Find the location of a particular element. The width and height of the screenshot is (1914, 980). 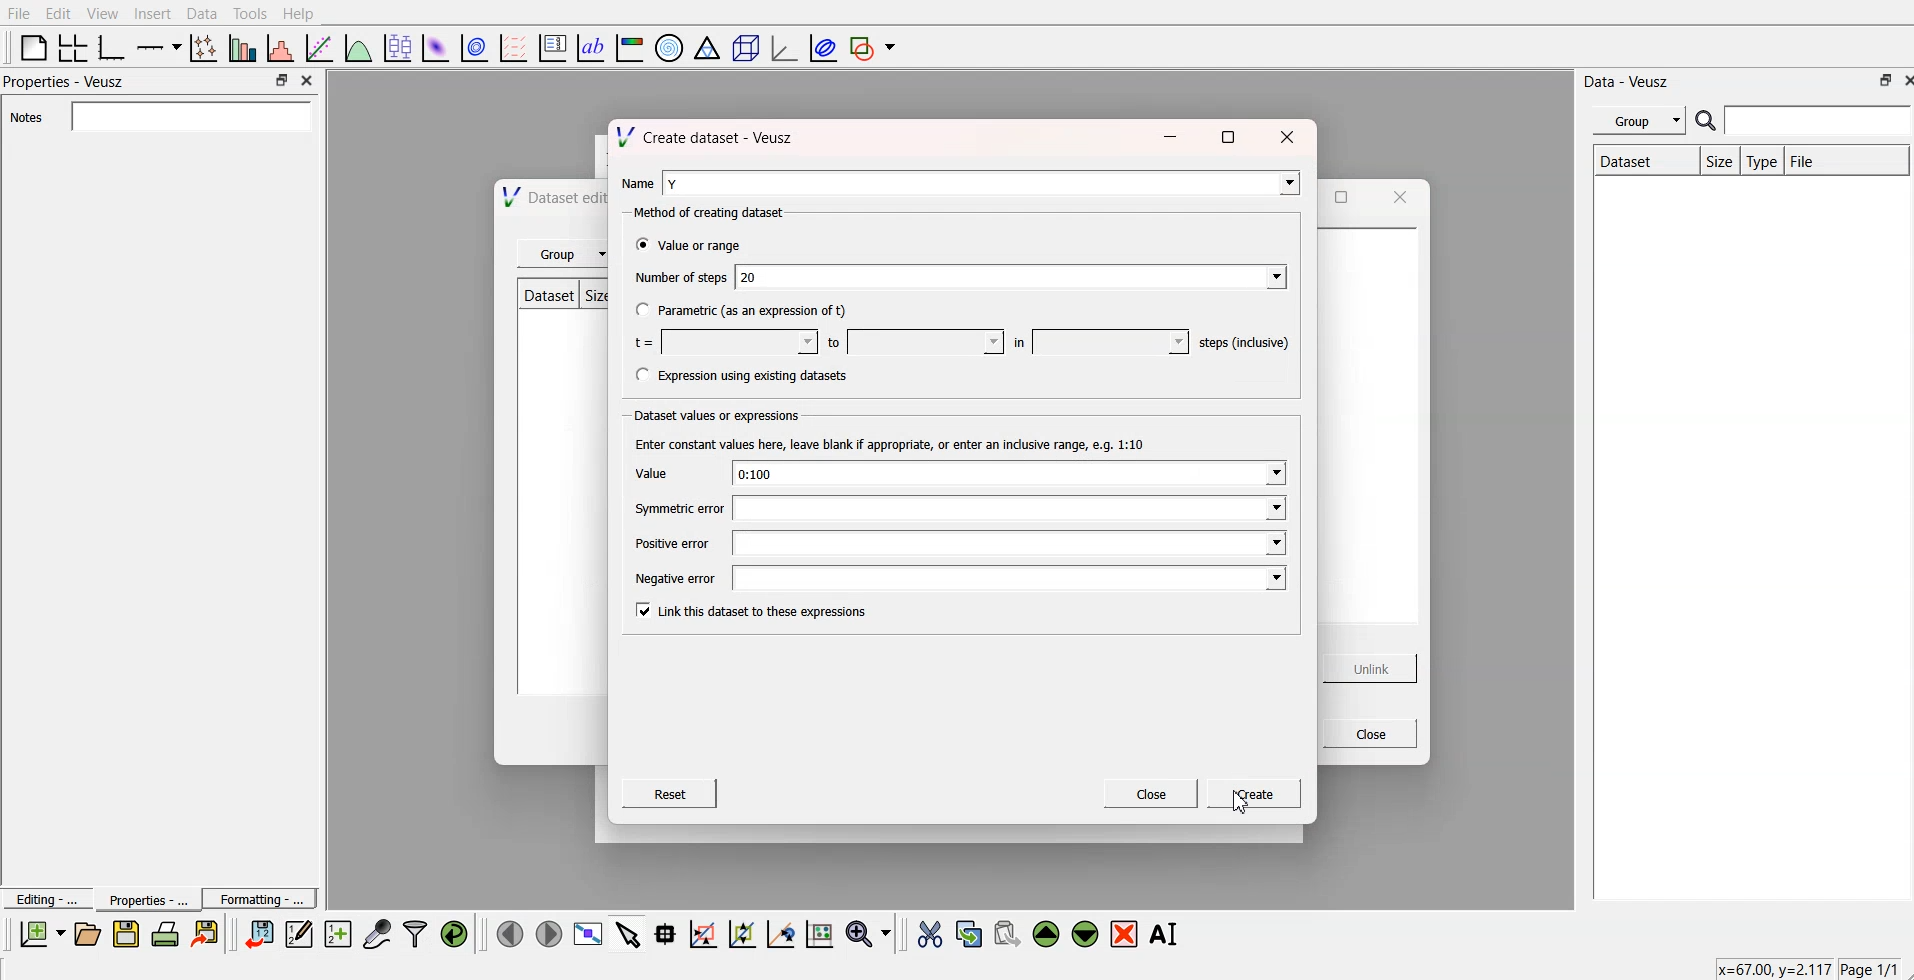

(Expression using existing datasets. is located at coordinates (741, 376).